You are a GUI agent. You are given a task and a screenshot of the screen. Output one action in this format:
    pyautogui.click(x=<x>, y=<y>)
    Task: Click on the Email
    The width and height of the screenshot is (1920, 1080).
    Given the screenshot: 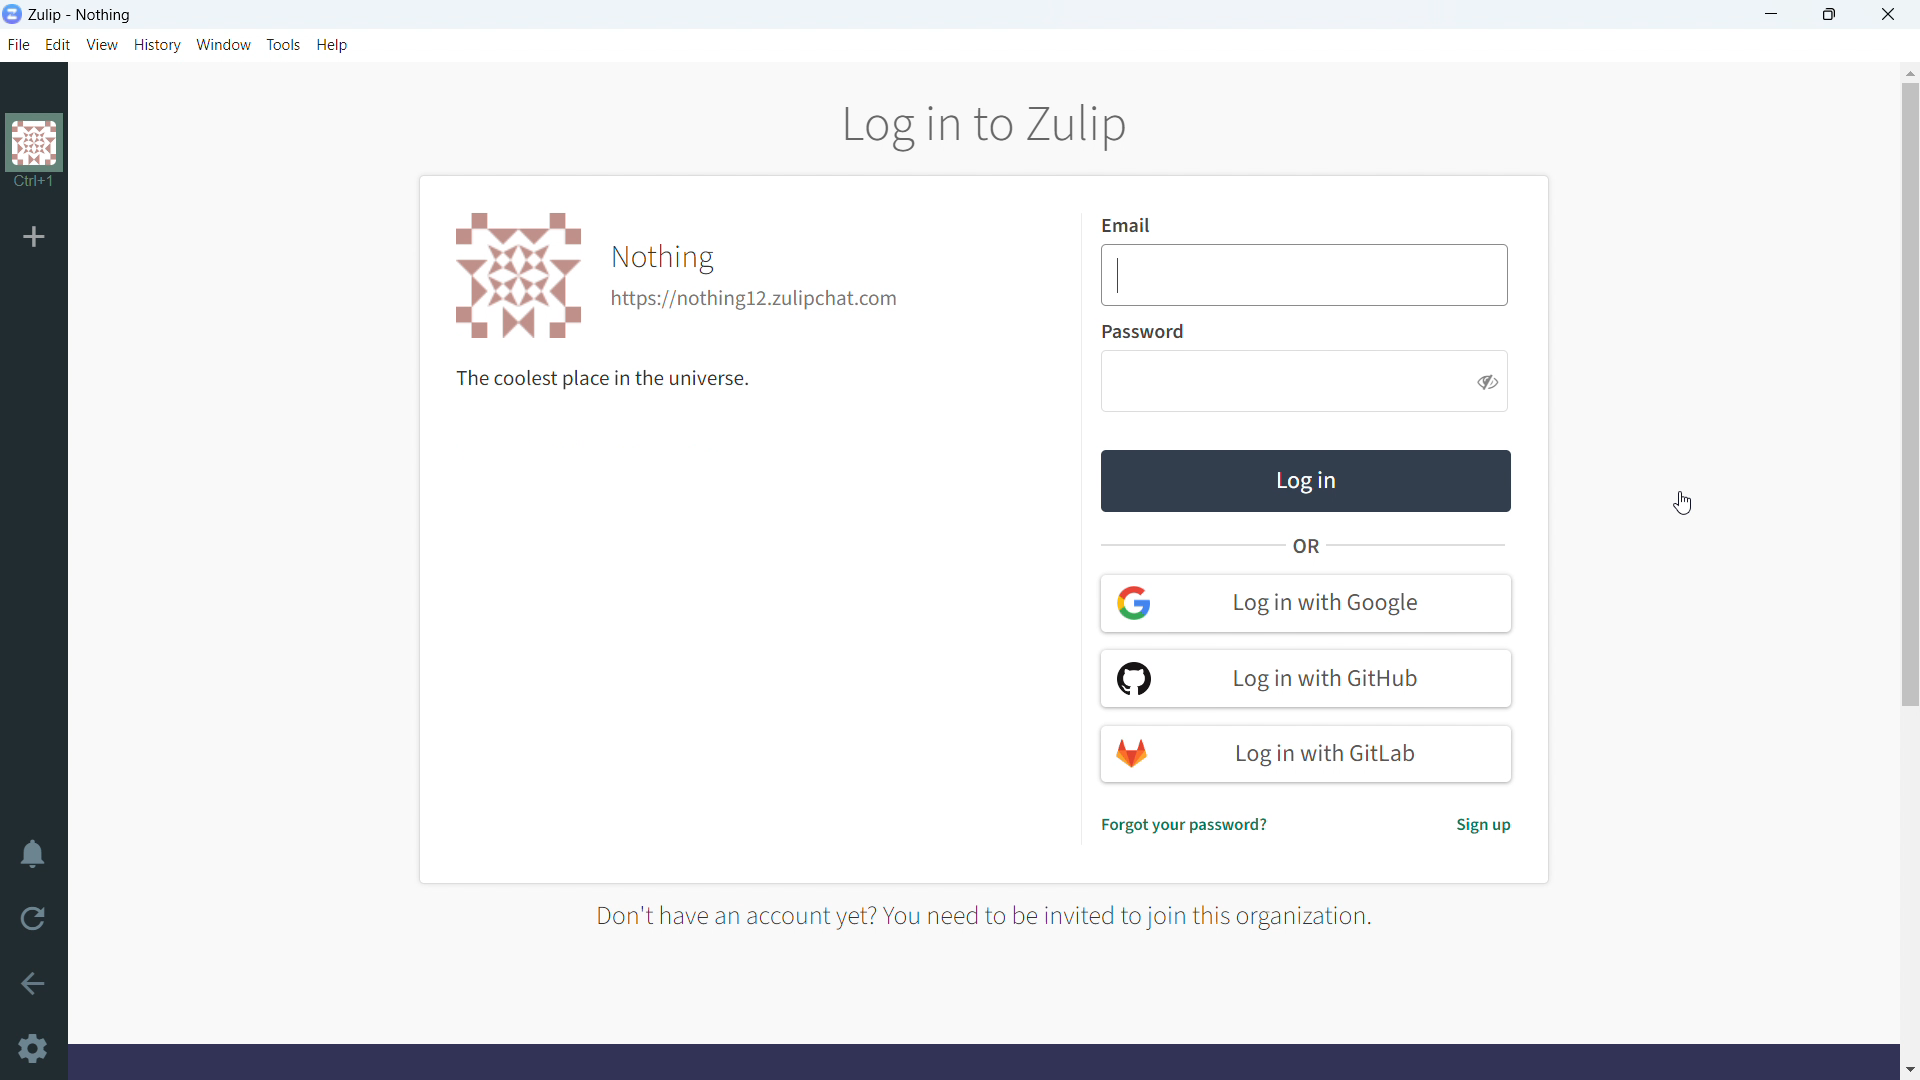 What is the action you would take?
    pyautogui.click(x=1141, y=225)
    